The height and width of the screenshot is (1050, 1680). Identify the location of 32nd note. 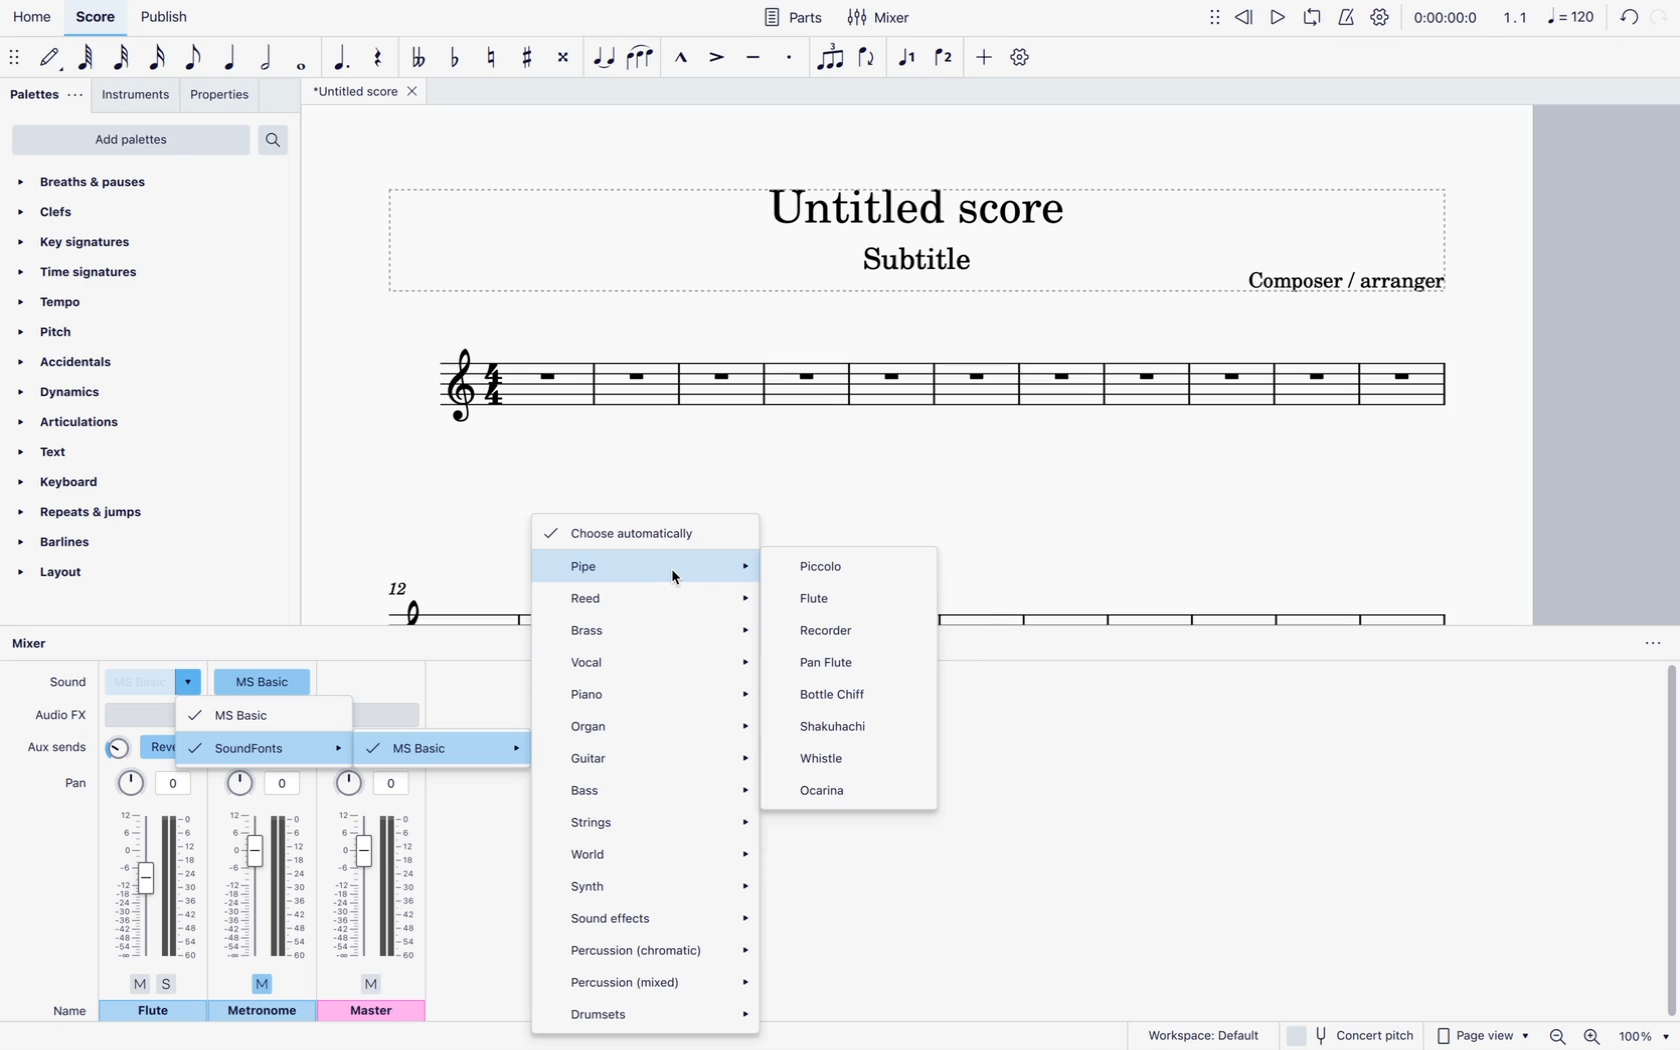
(124, 58).